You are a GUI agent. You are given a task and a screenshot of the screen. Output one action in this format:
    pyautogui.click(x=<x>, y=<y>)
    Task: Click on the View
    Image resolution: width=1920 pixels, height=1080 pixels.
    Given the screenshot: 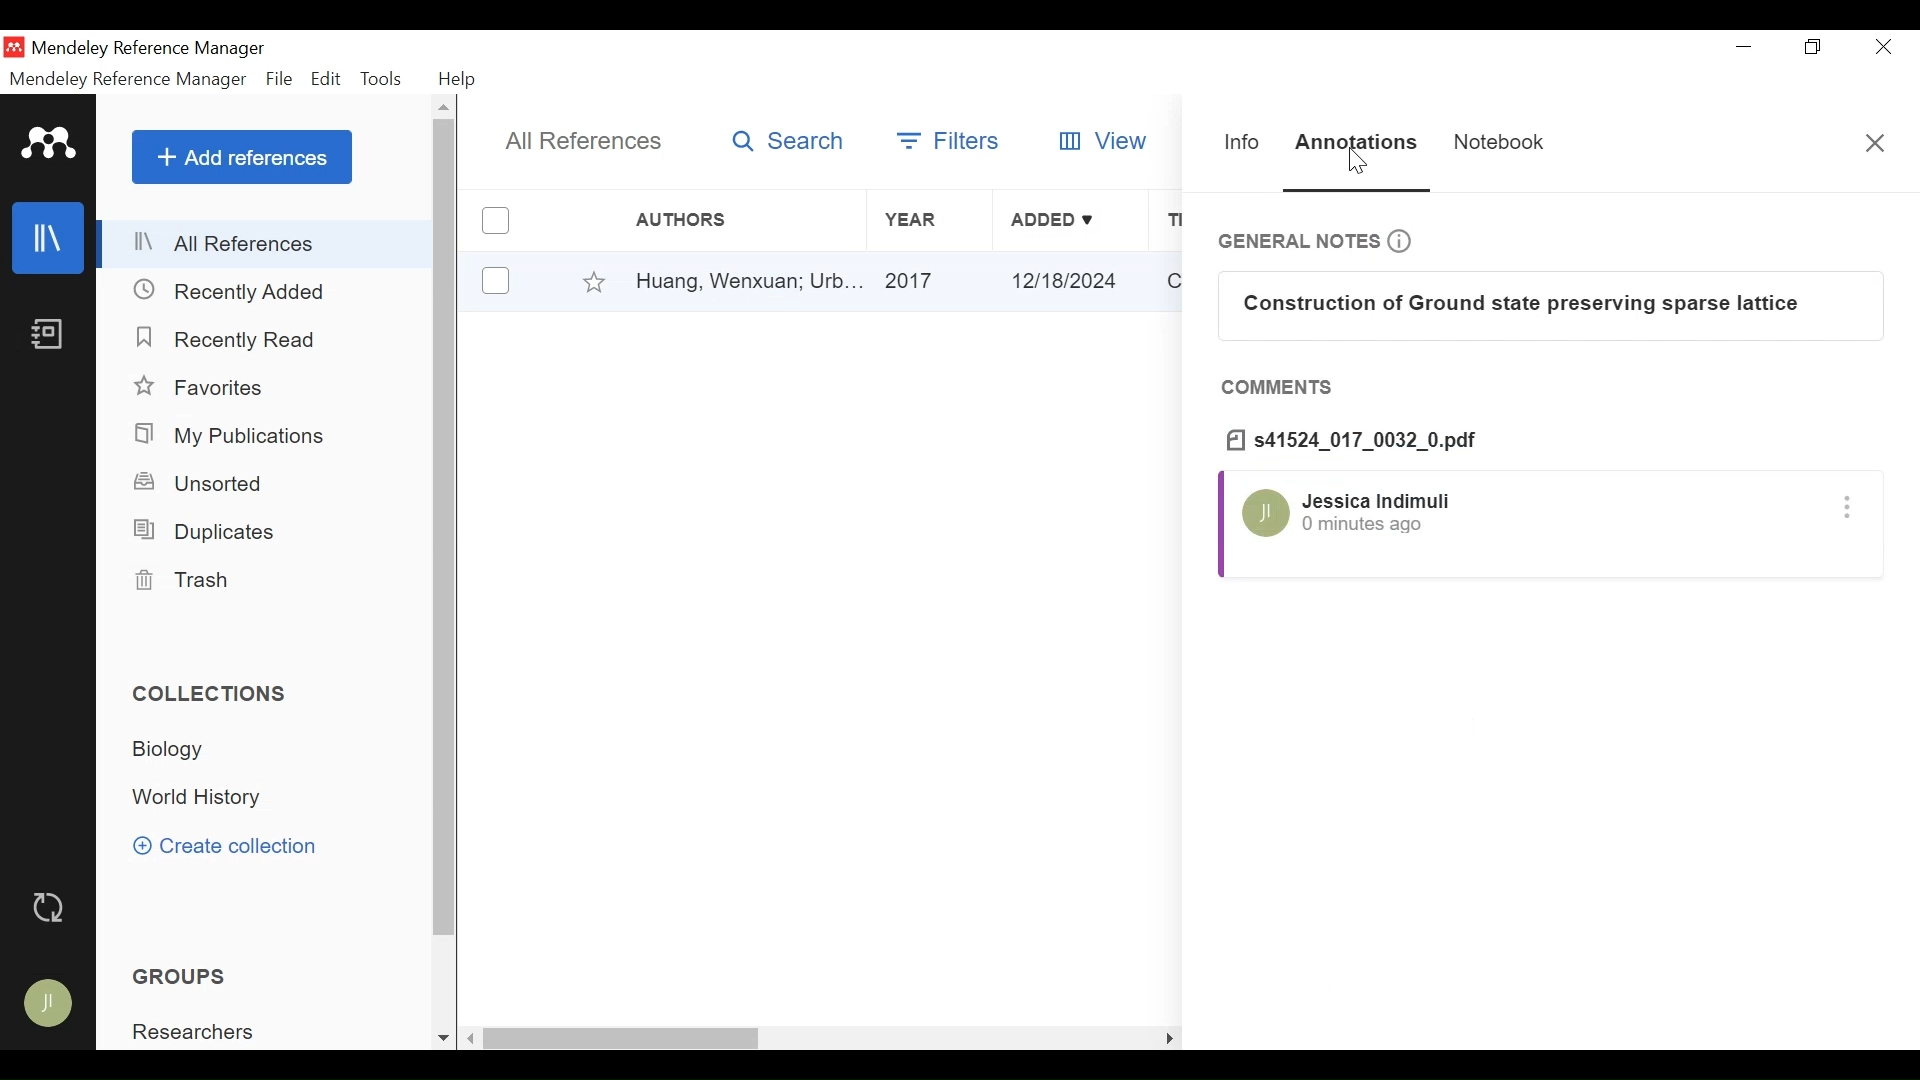 What is the action you would take?
    pyautogui.click(x=1100, y=140)
    